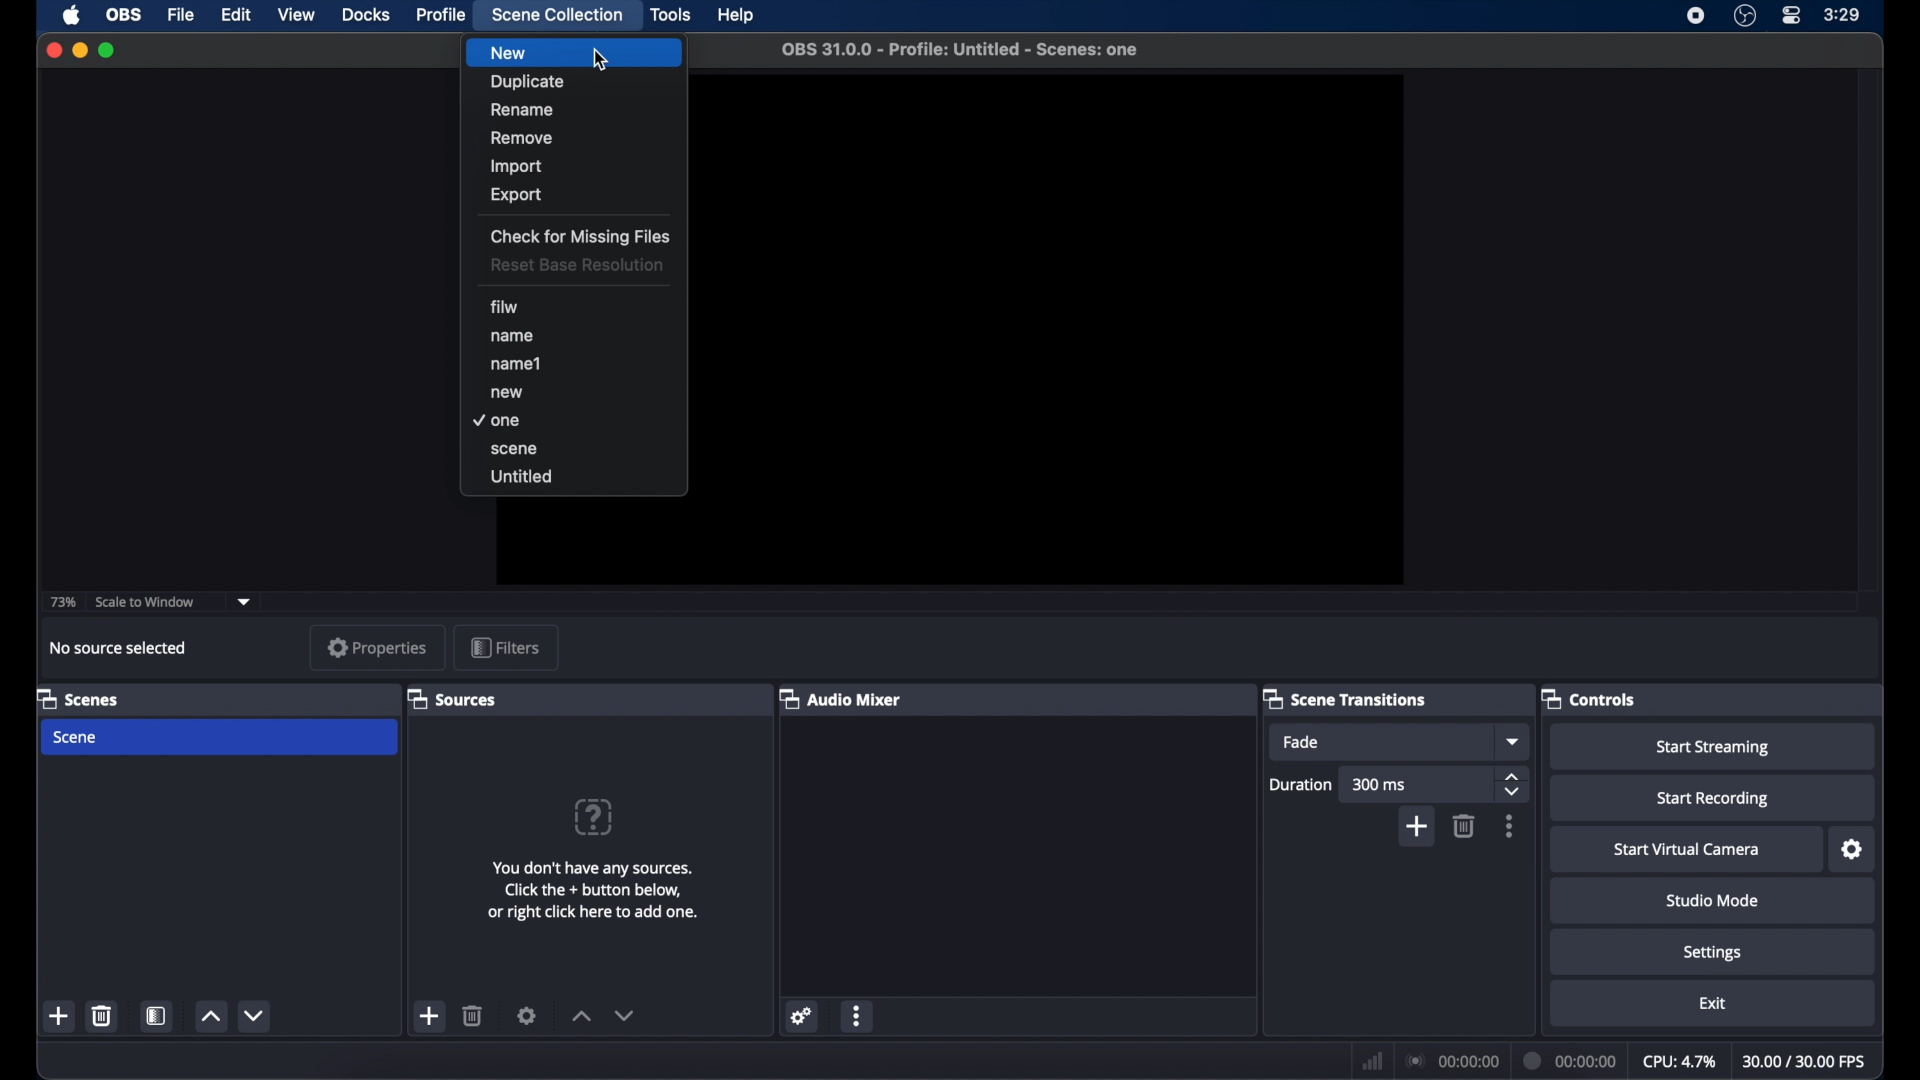 The image size is (1920, 1080). I want to click on apple icon, so click(72, 16).